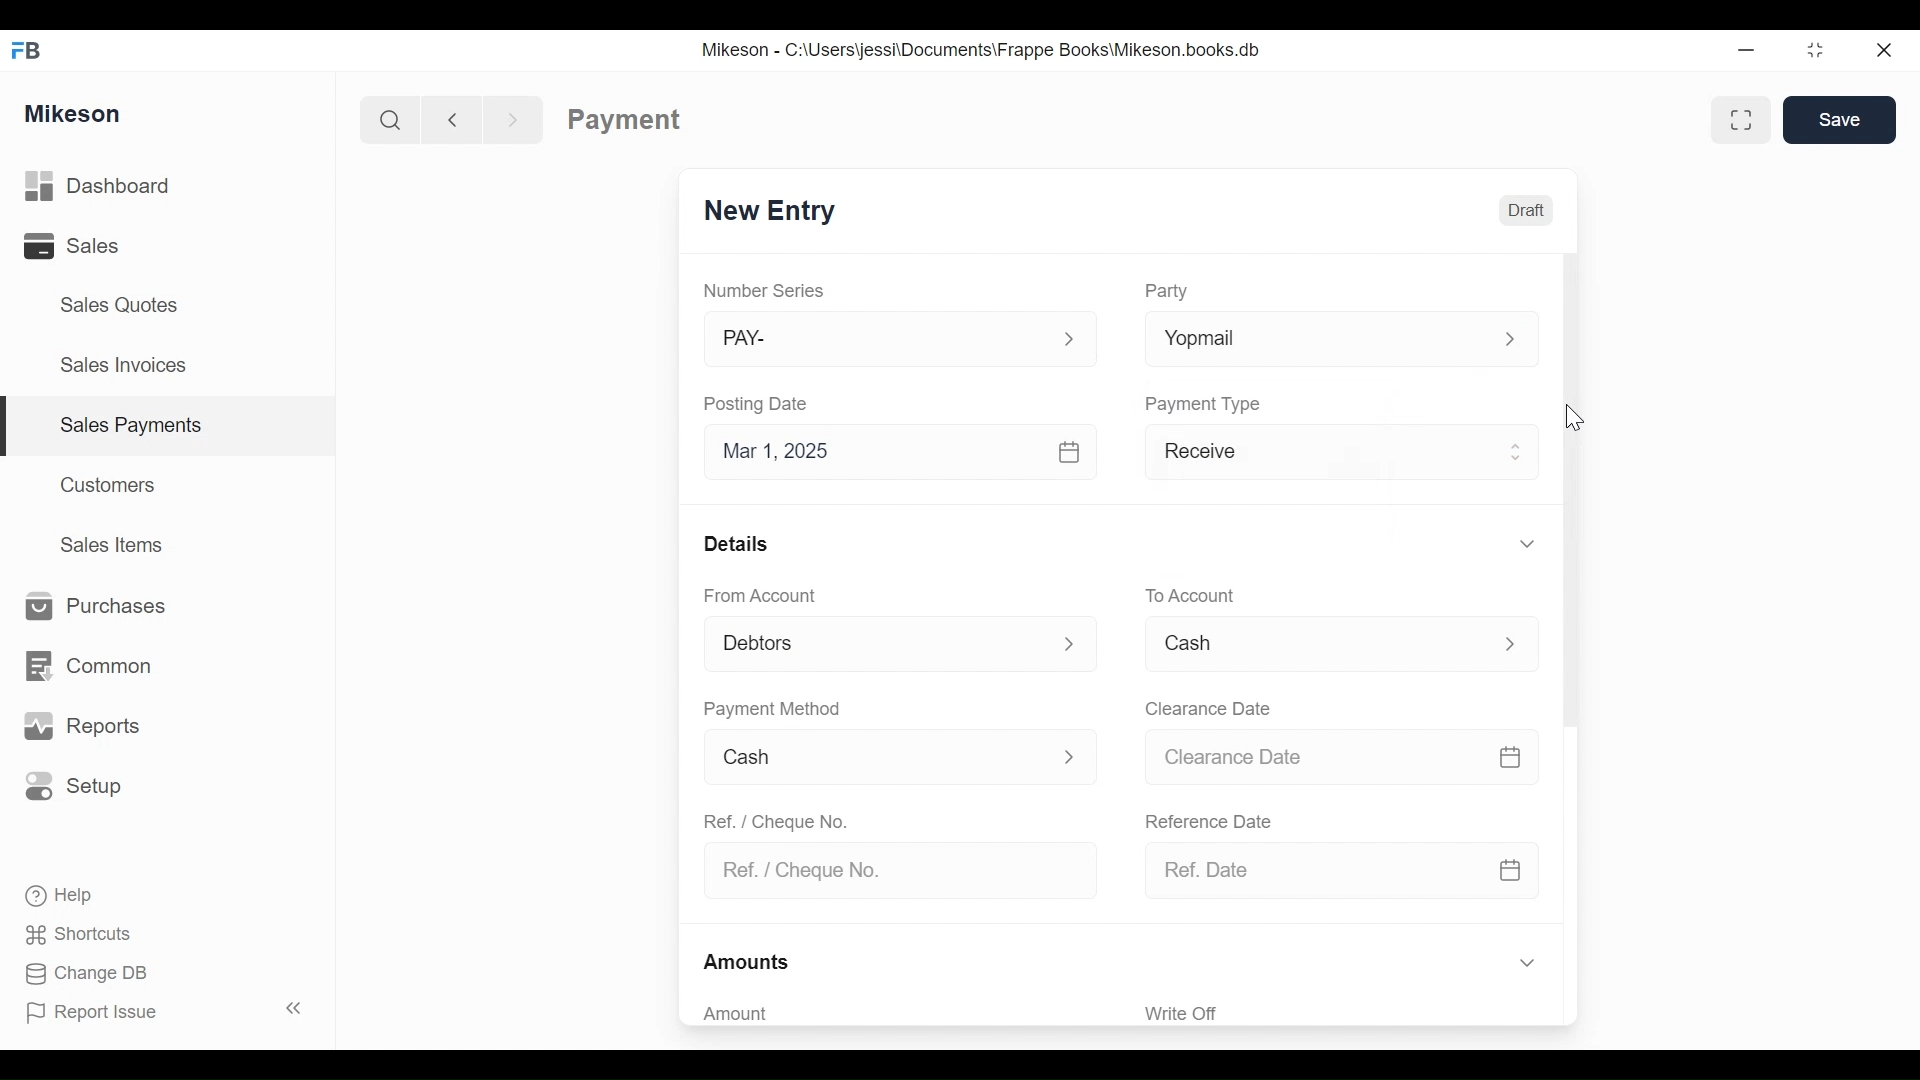 The width and height of the screenshot is (1920, 1080). What do you see at coordinates (1746, 53) in the screenshot?
I see `Minimize` at bounding box center [1746, 53].